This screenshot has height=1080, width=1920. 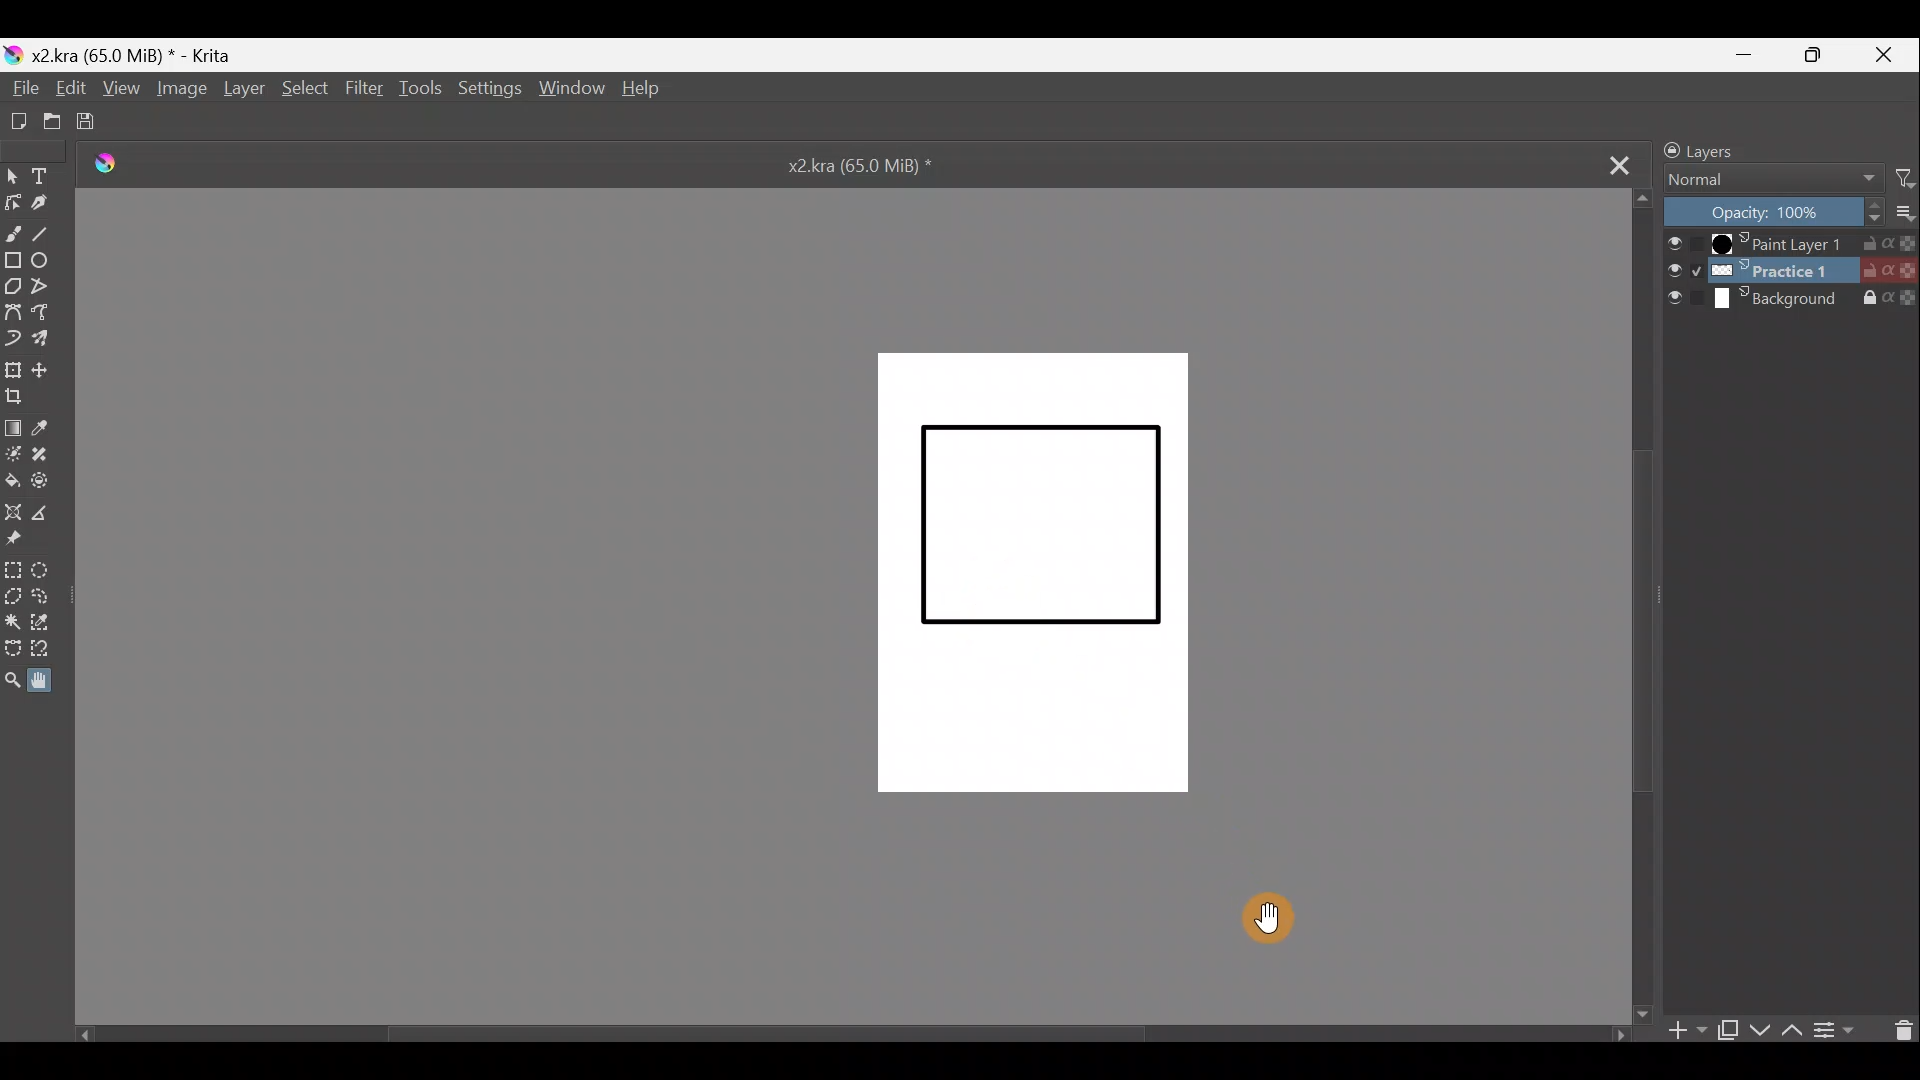 What do you see at coordinates (12, 368) in the screenshot?
I see `Transform a layer/selection` at bounding box center [12, 368].